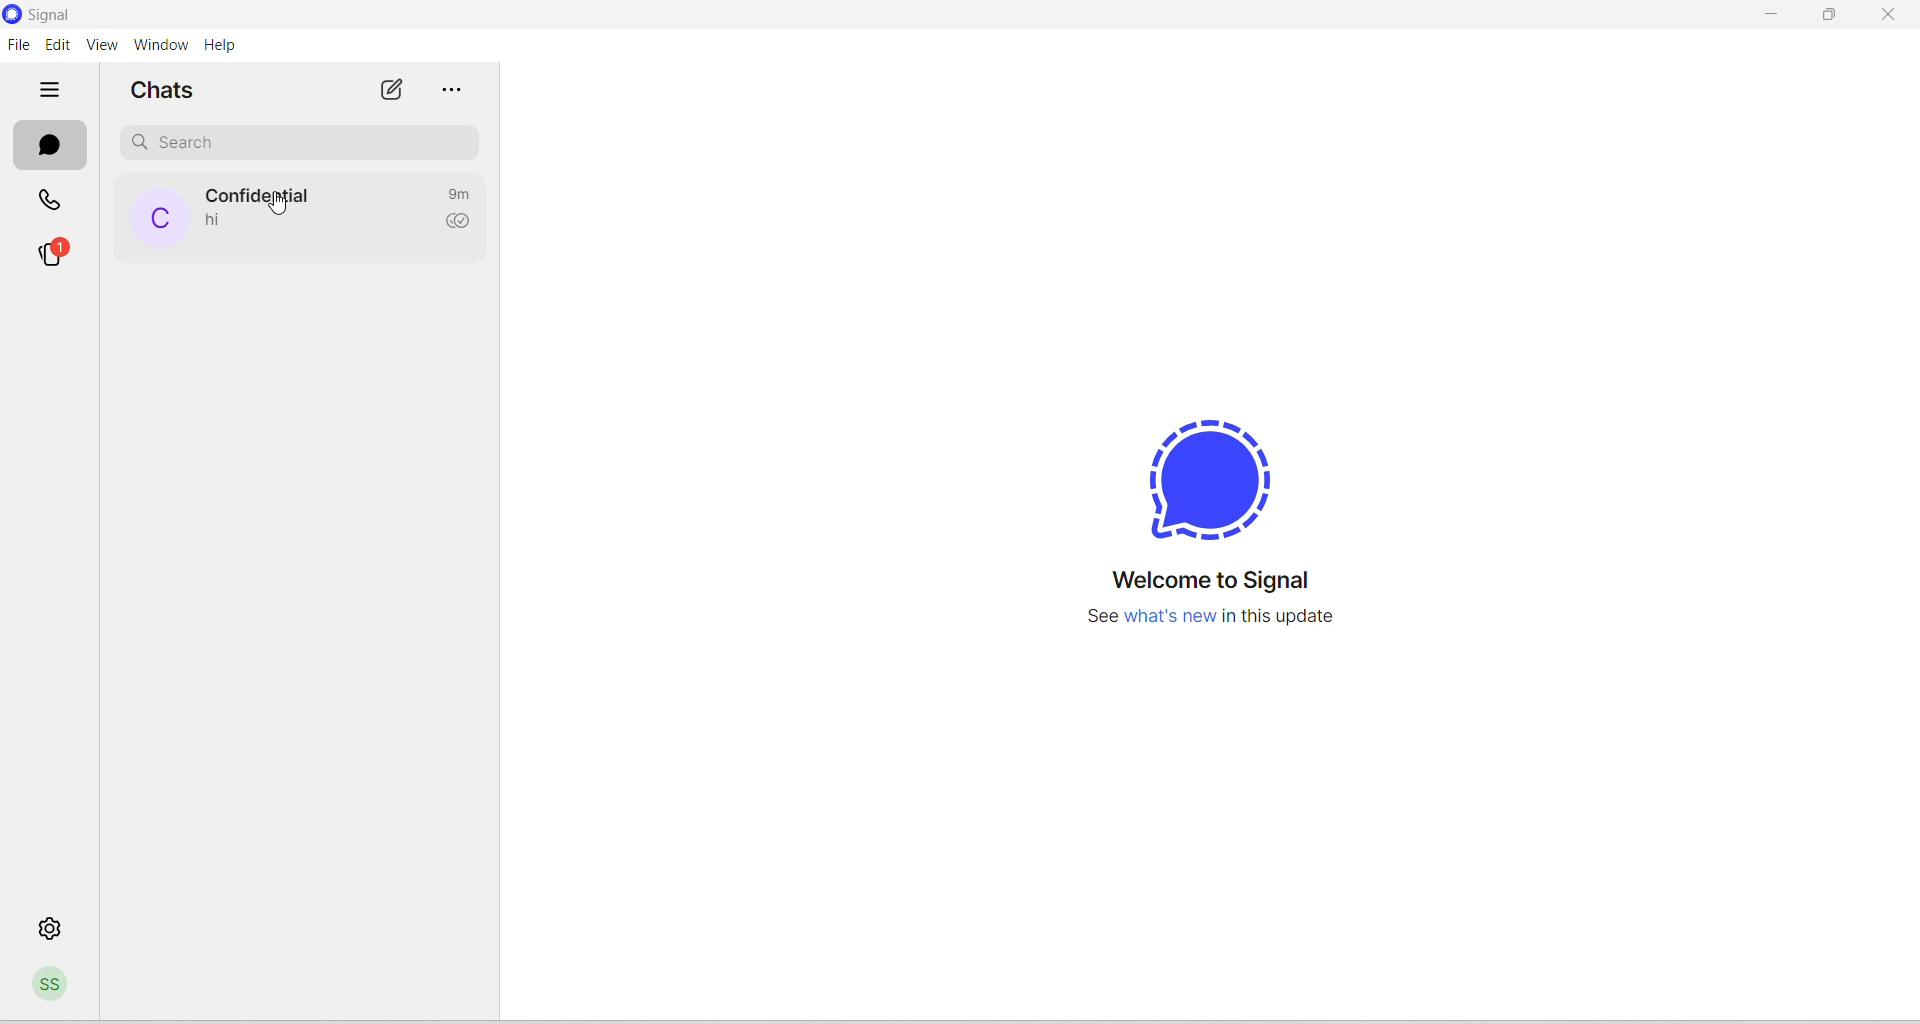 The image size is (1920, 1024). I want to click on search chat, so click(299, 141).